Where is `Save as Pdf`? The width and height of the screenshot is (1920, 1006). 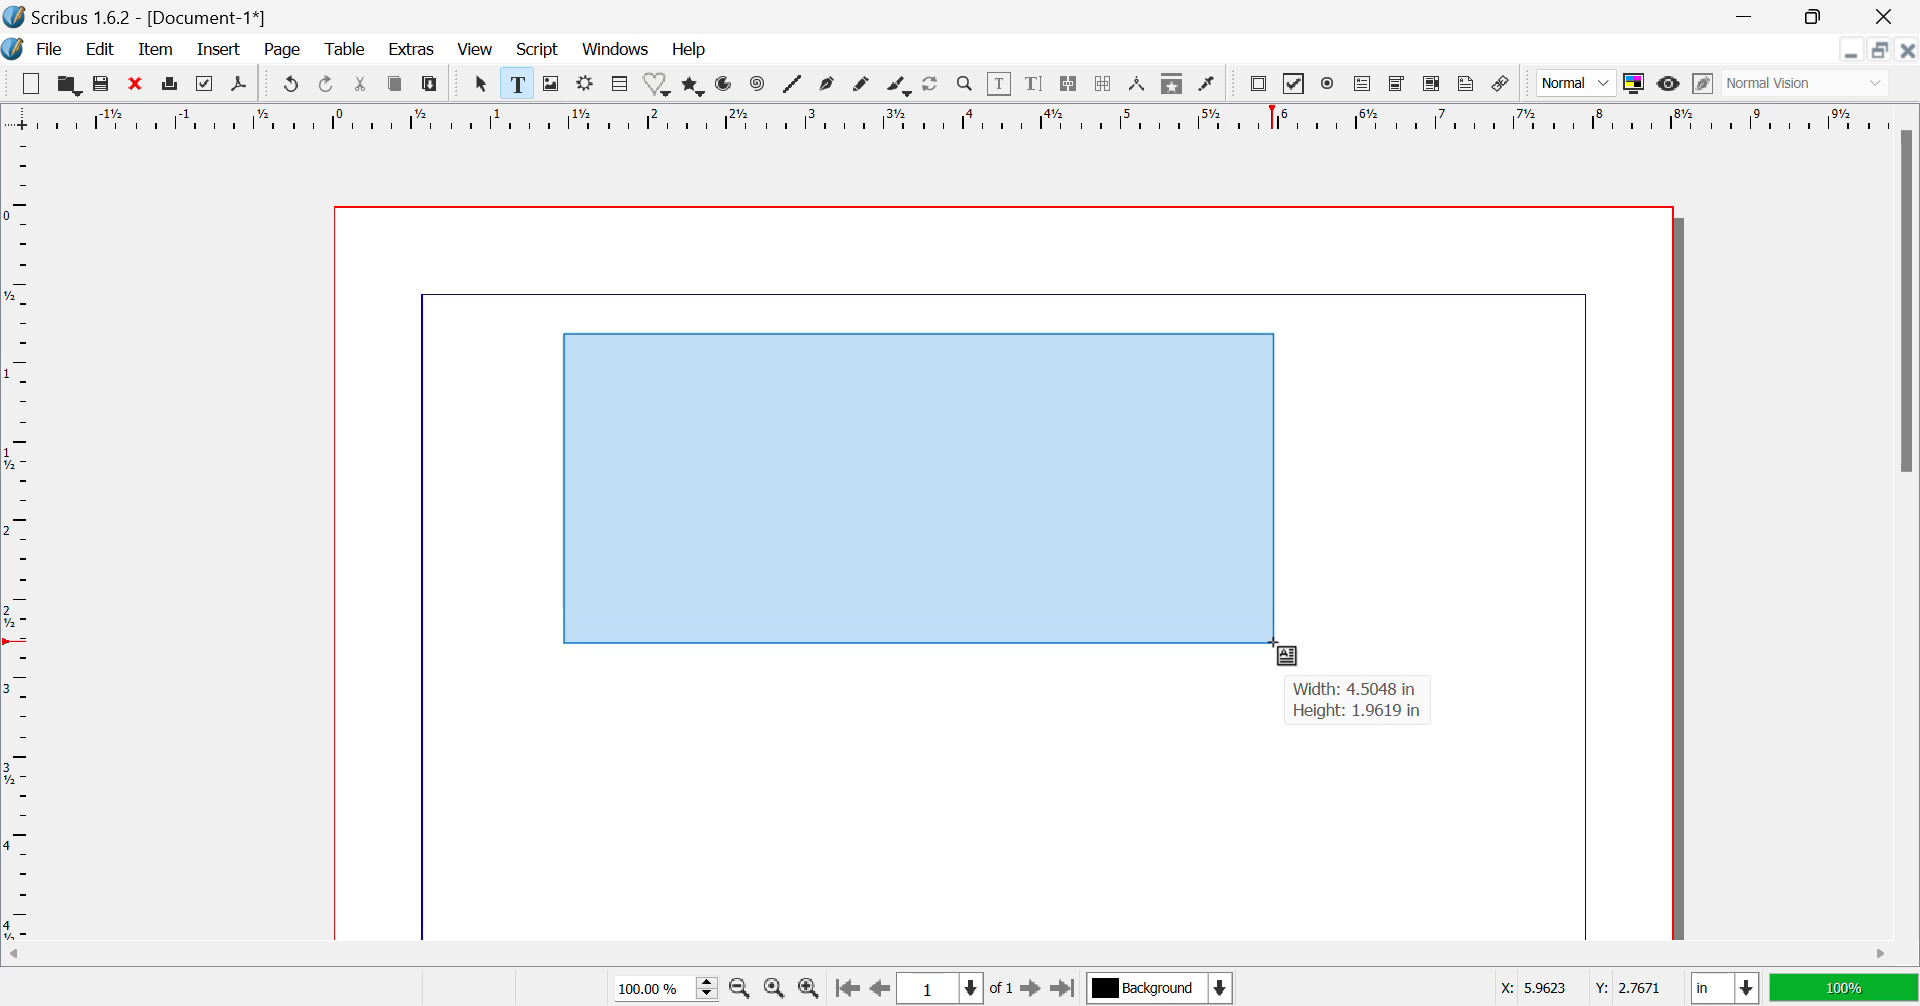 Save as Pdf is located at coordinates (244, 85).